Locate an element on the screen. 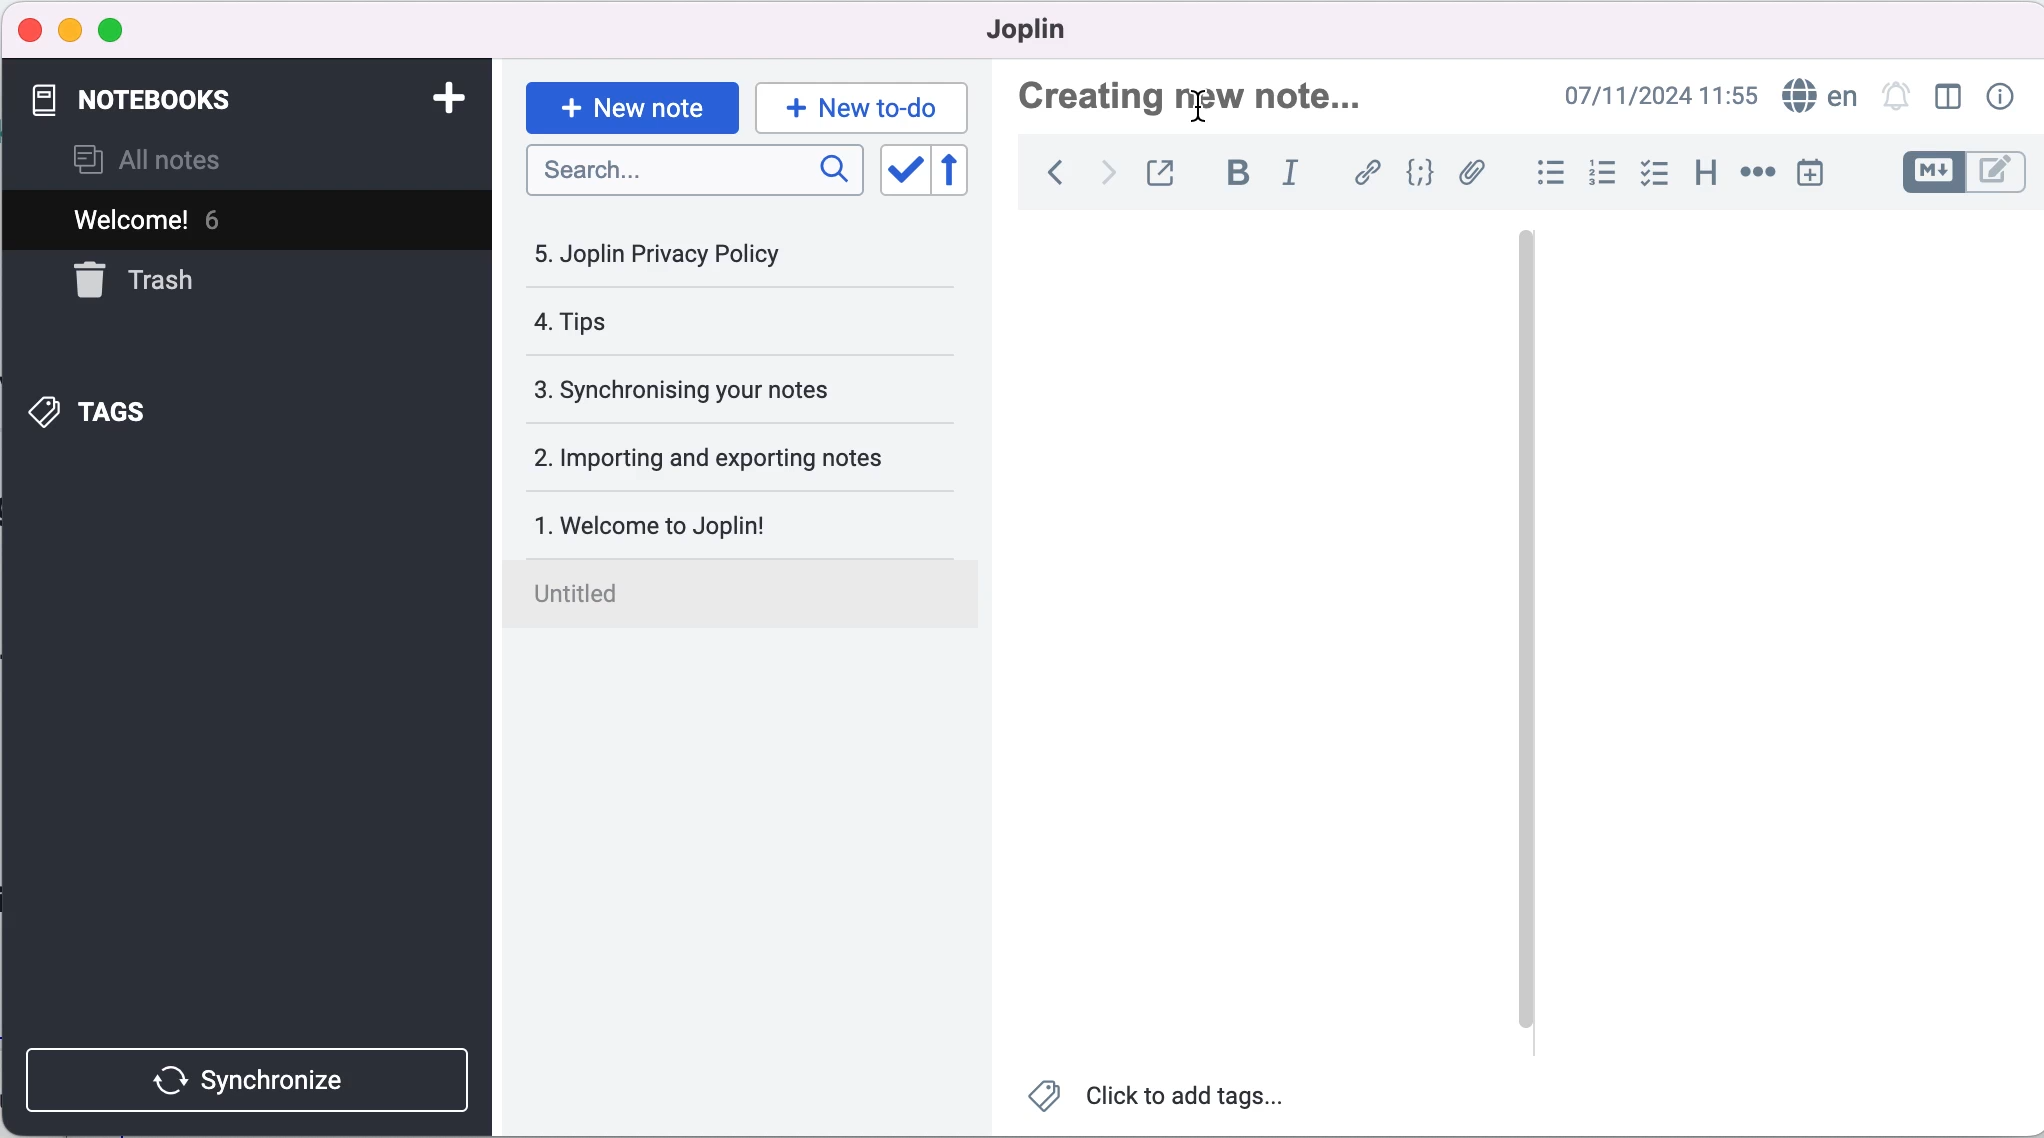 This screenshot has width=2044, height=1138. tags is located at coordinates (148, 411).